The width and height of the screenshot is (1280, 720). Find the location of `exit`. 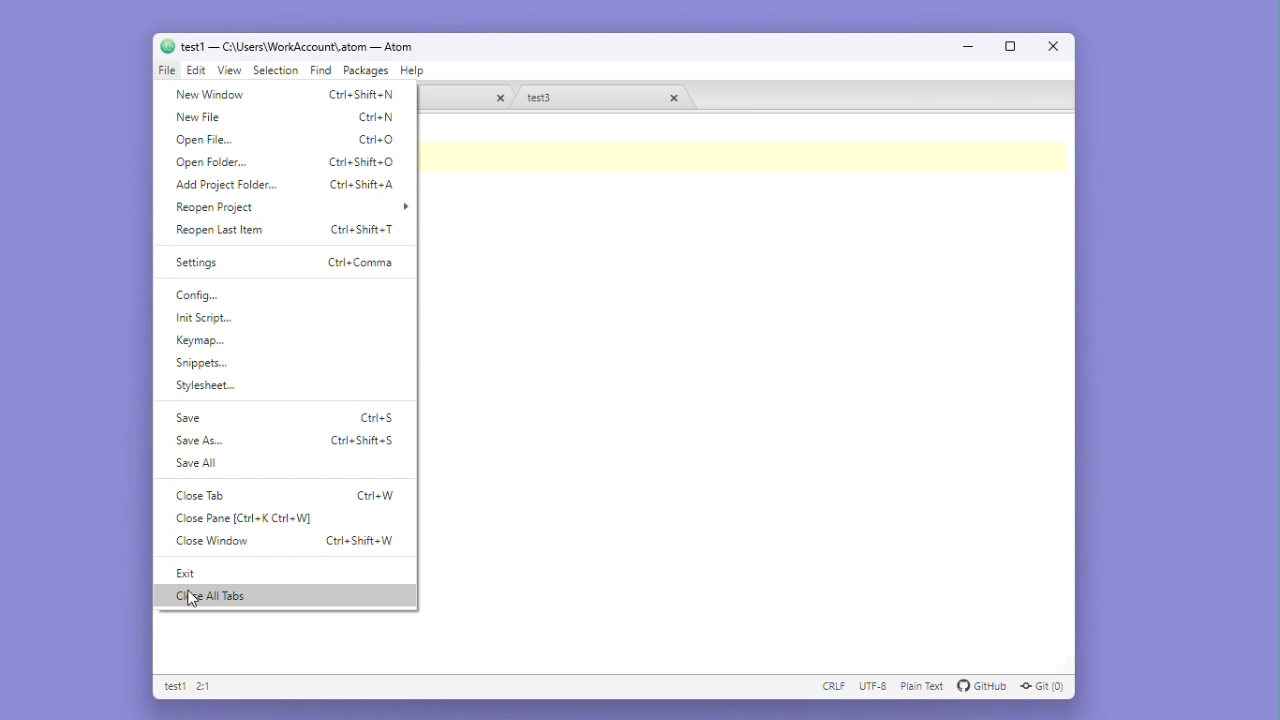

exit is located at coordinates (200, 570).